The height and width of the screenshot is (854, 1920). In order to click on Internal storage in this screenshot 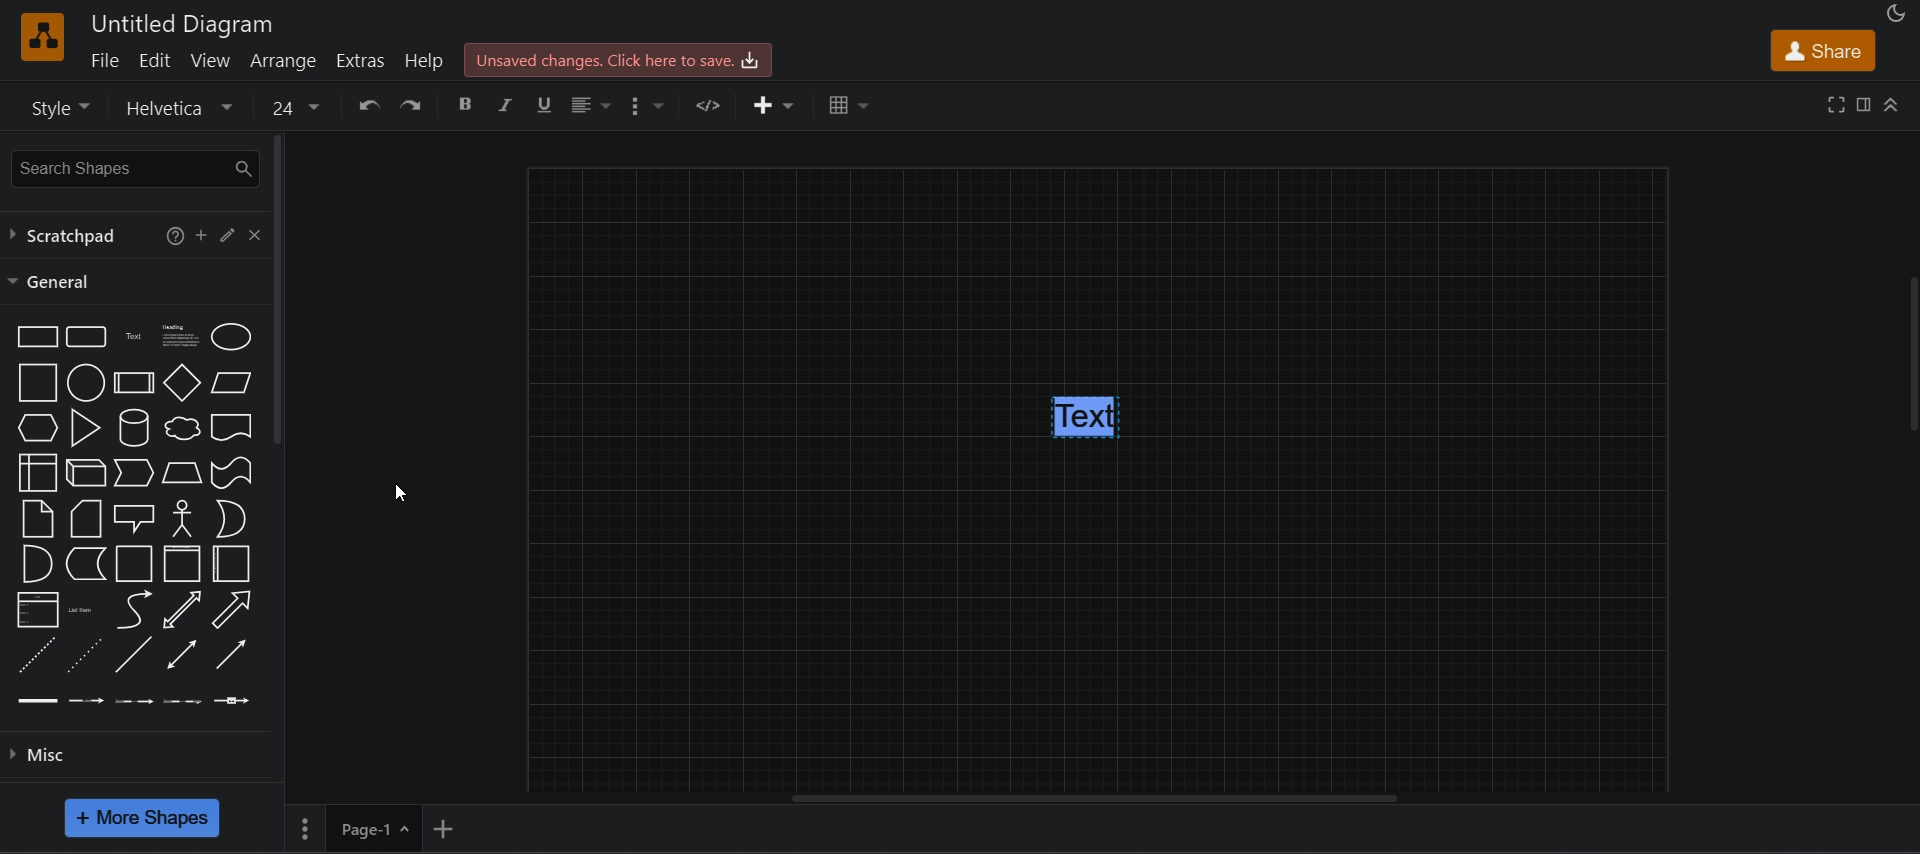, I will do `click(39, 472)`.